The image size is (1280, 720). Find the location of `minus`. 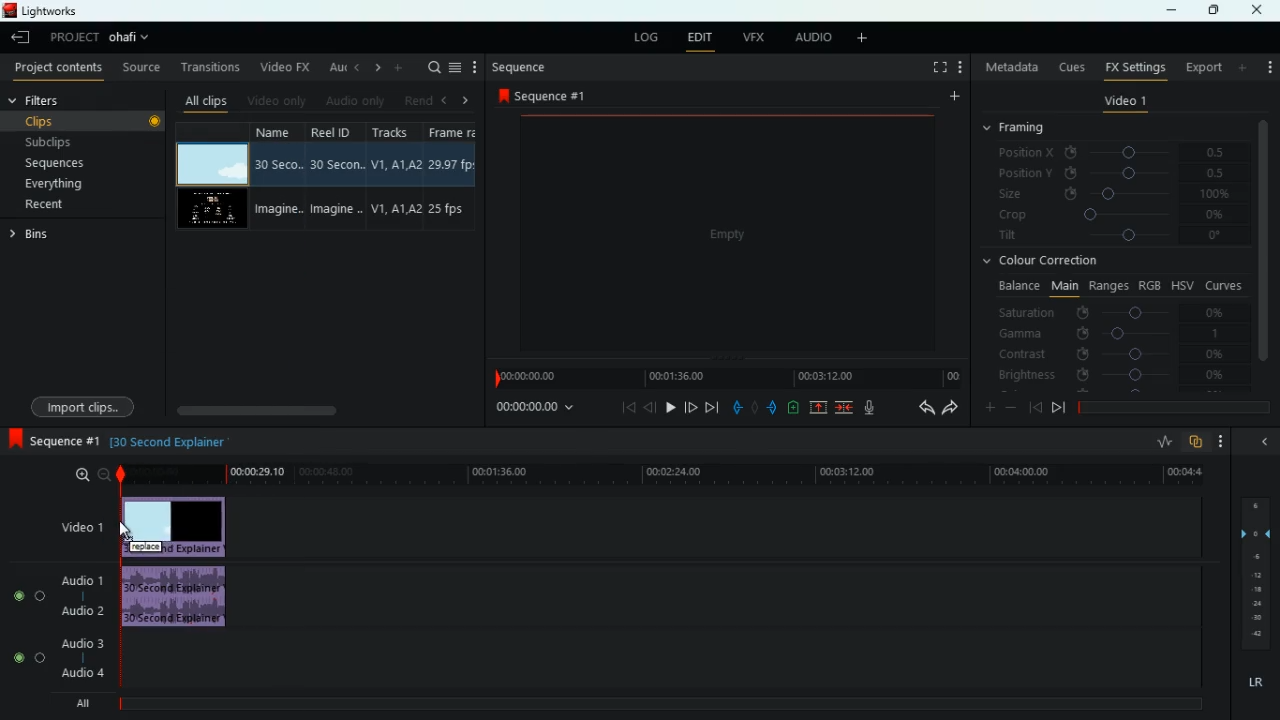

minus is located at coordinates (1011, 407).